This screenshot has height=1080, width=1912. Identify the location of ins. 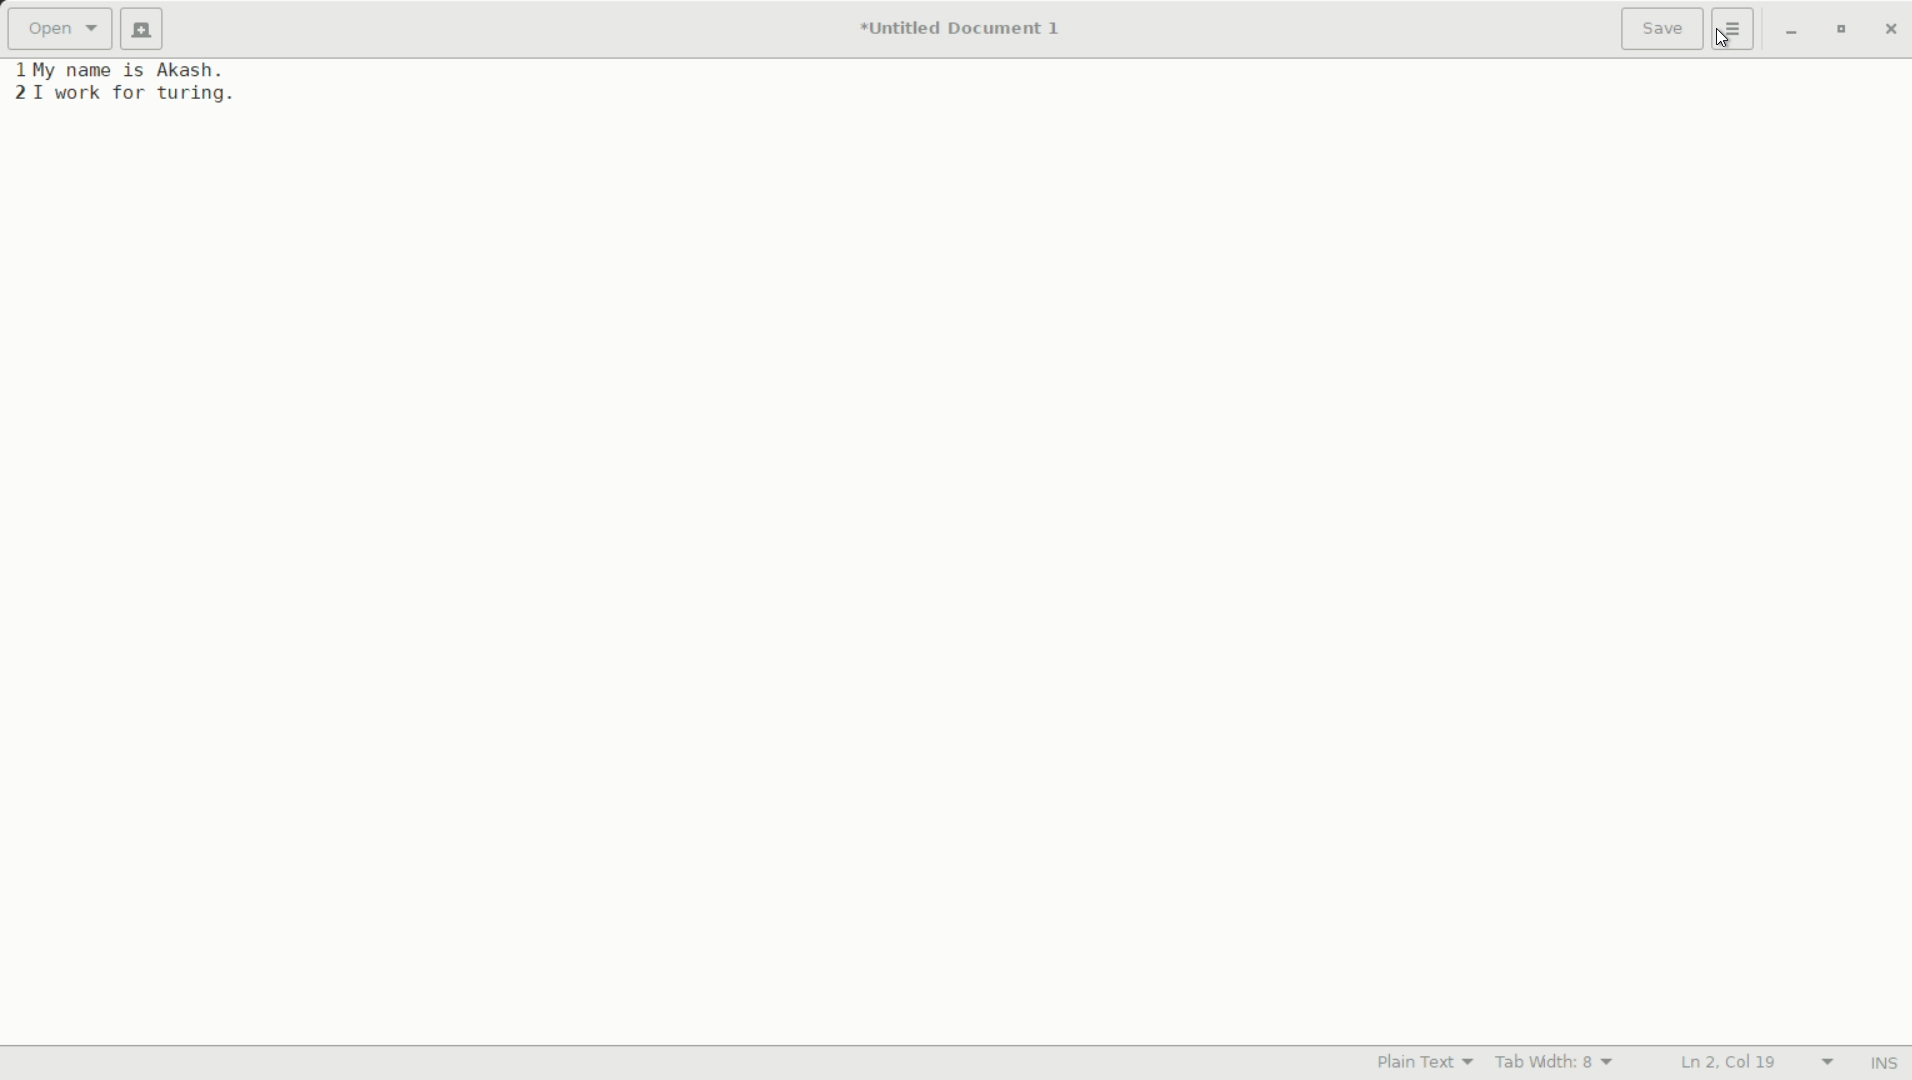
(1880, 1061).